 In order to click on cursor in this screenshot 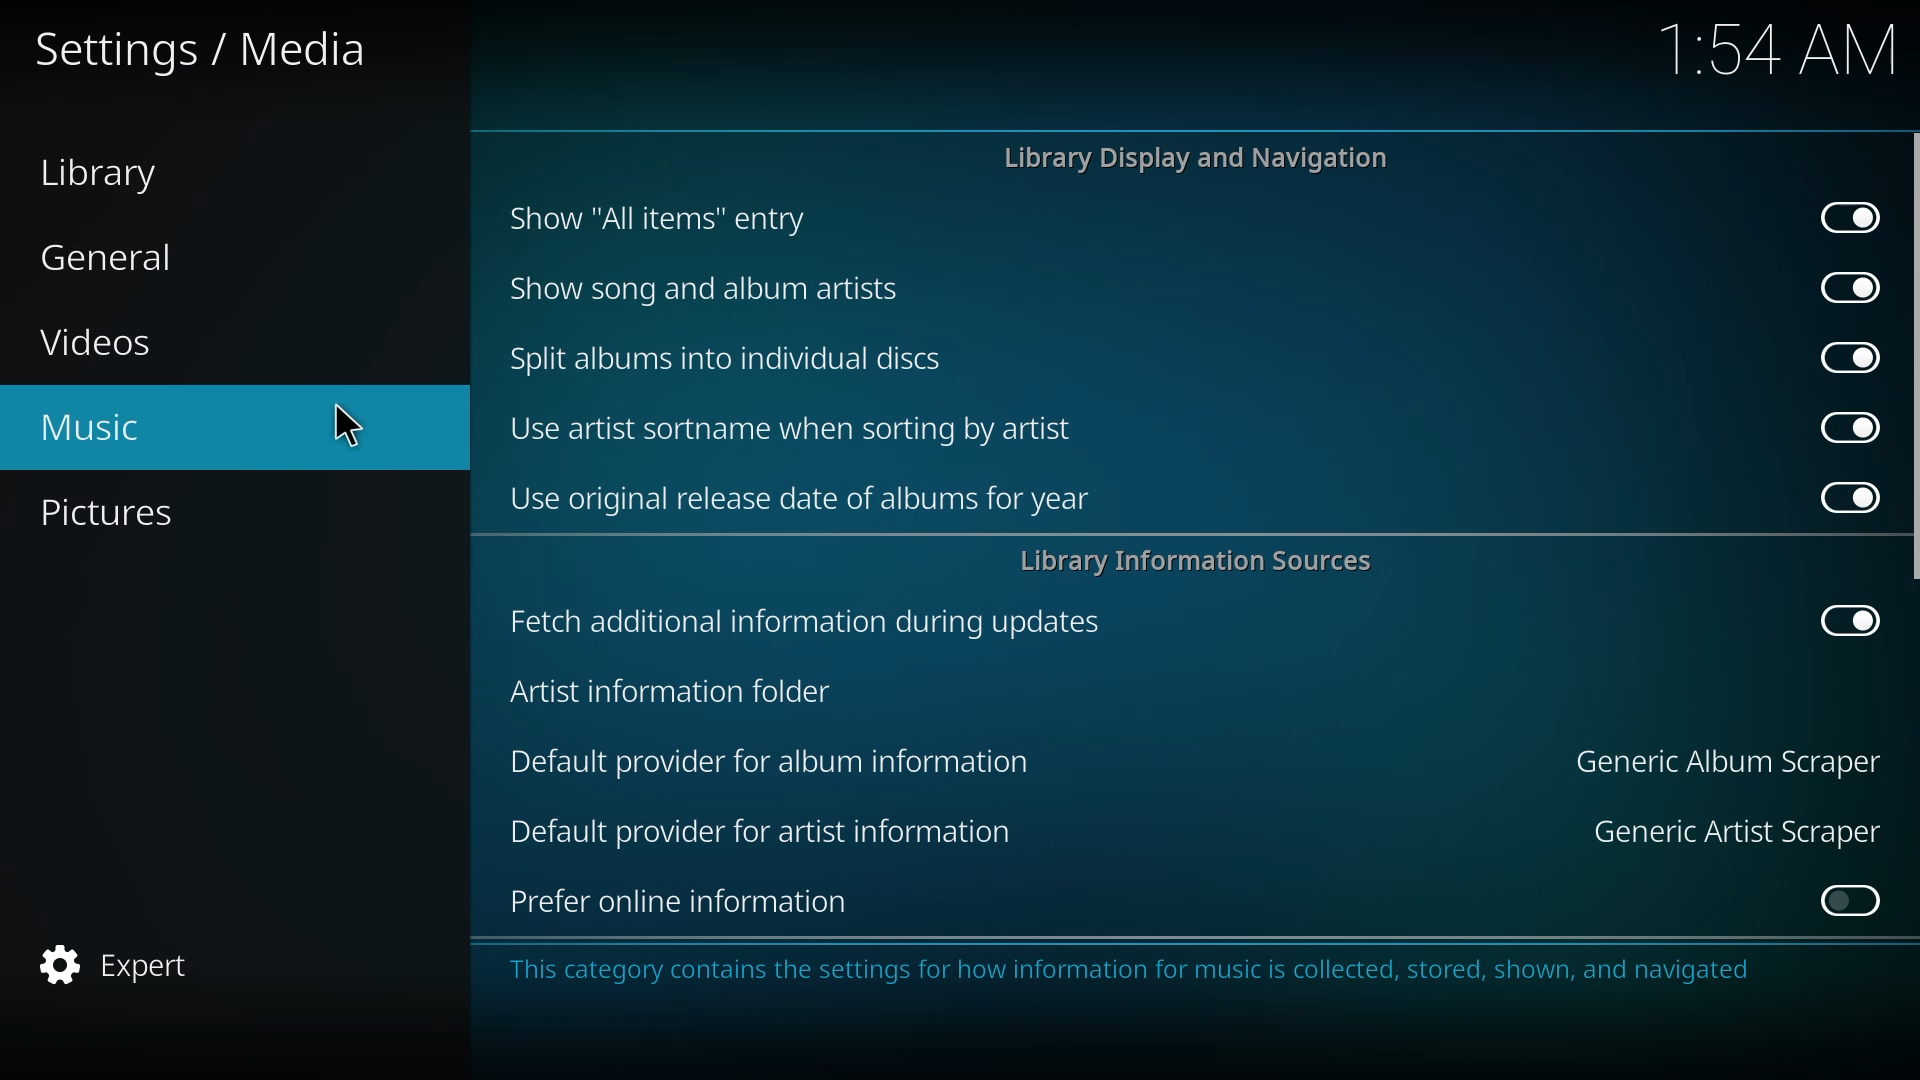, I will do `click(350, 421)`.